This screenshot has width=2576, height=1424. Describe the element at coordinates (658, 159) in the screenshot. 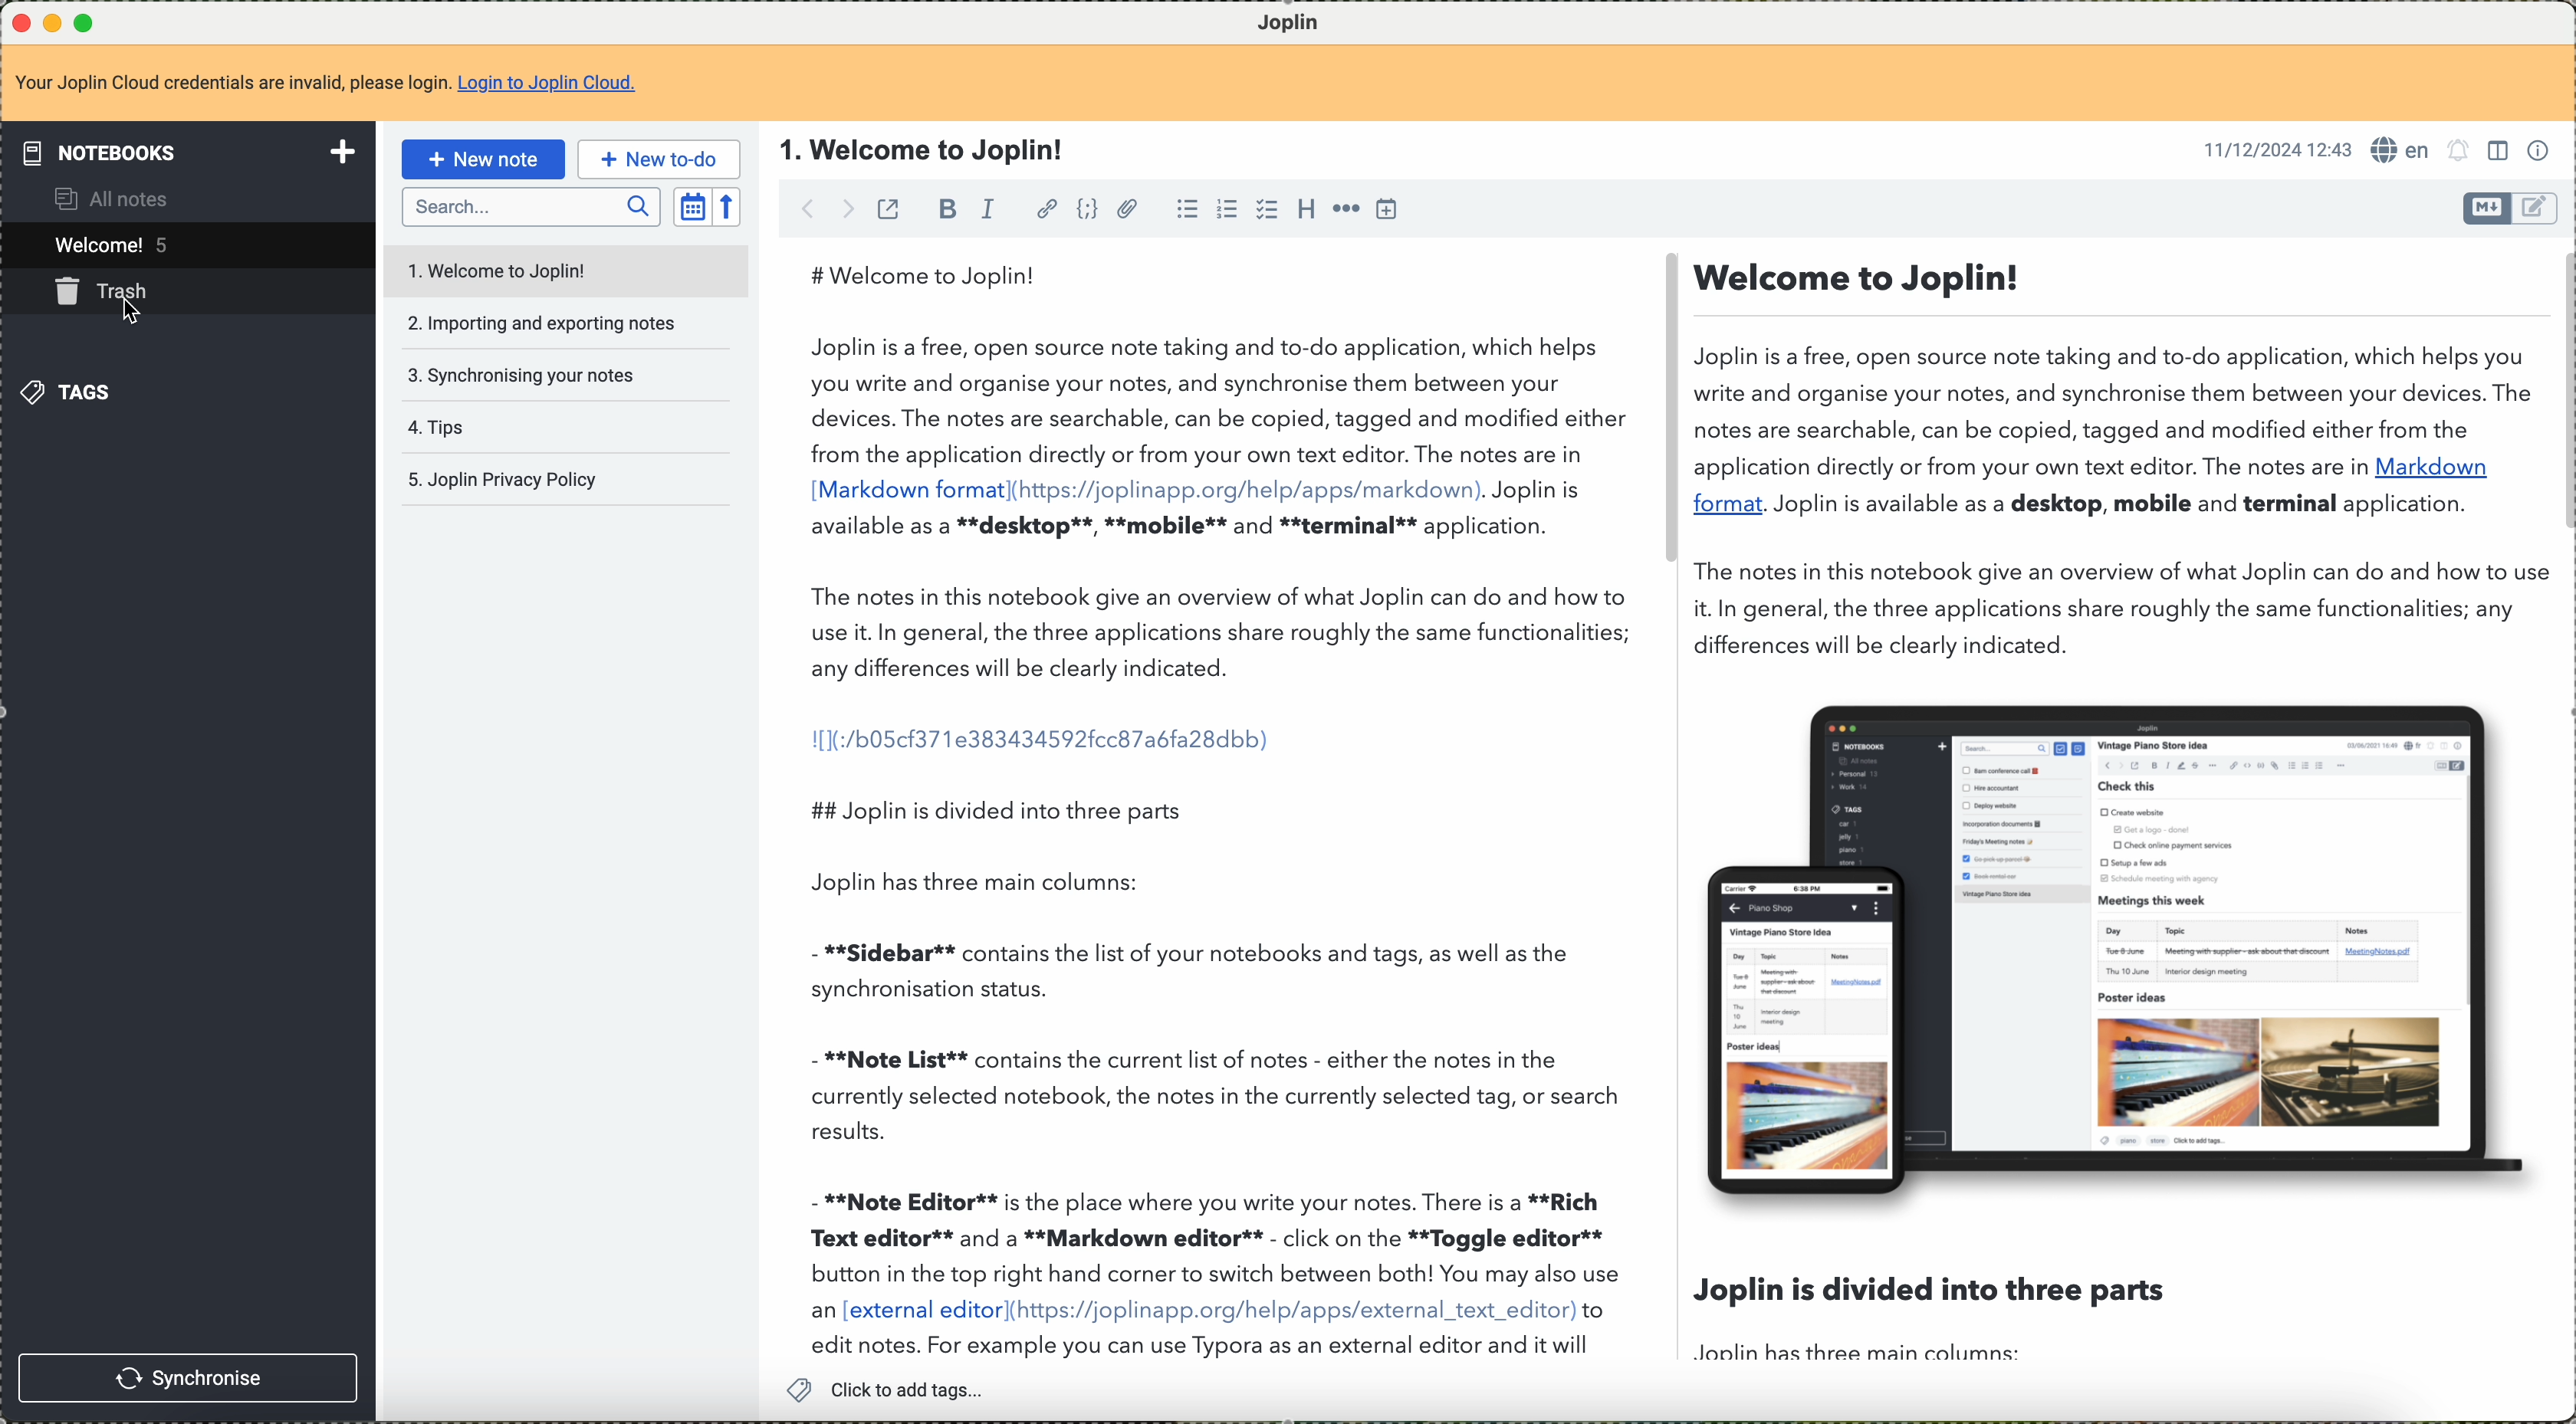

I see `new to-do` at that location.